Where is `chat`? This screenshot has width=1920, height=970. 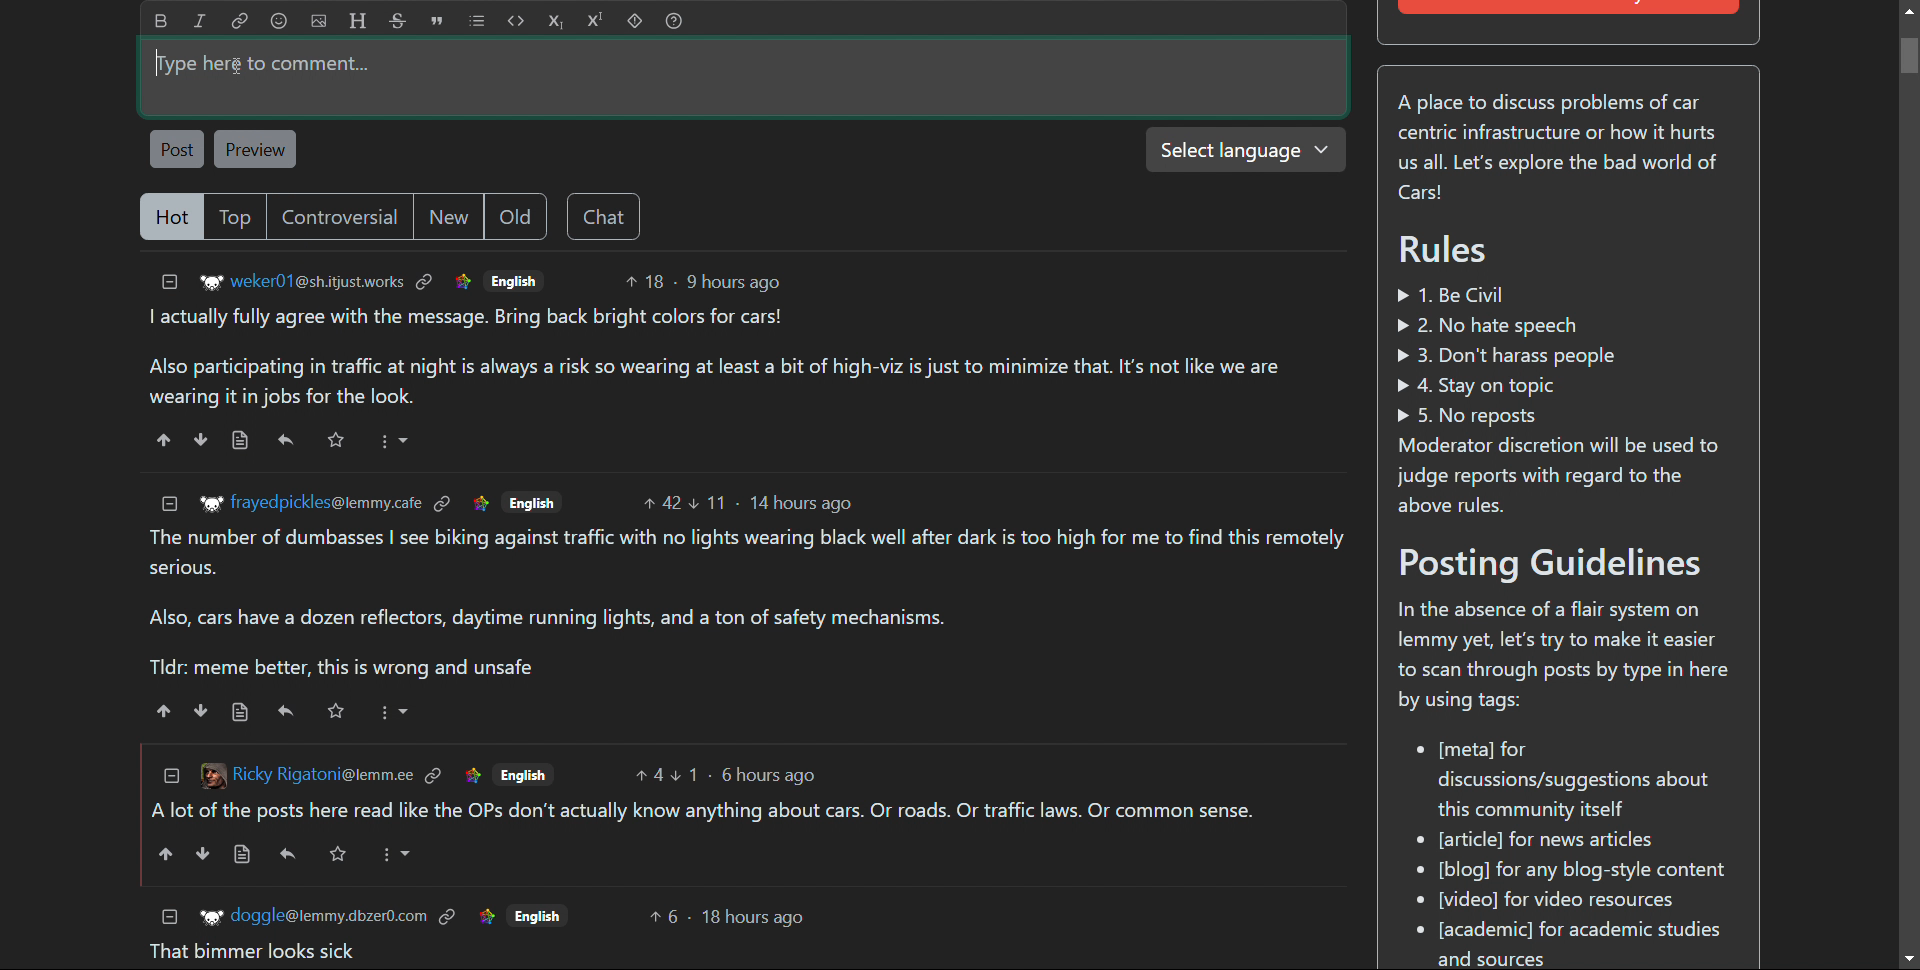 chat is located at coordinates (602, 216).